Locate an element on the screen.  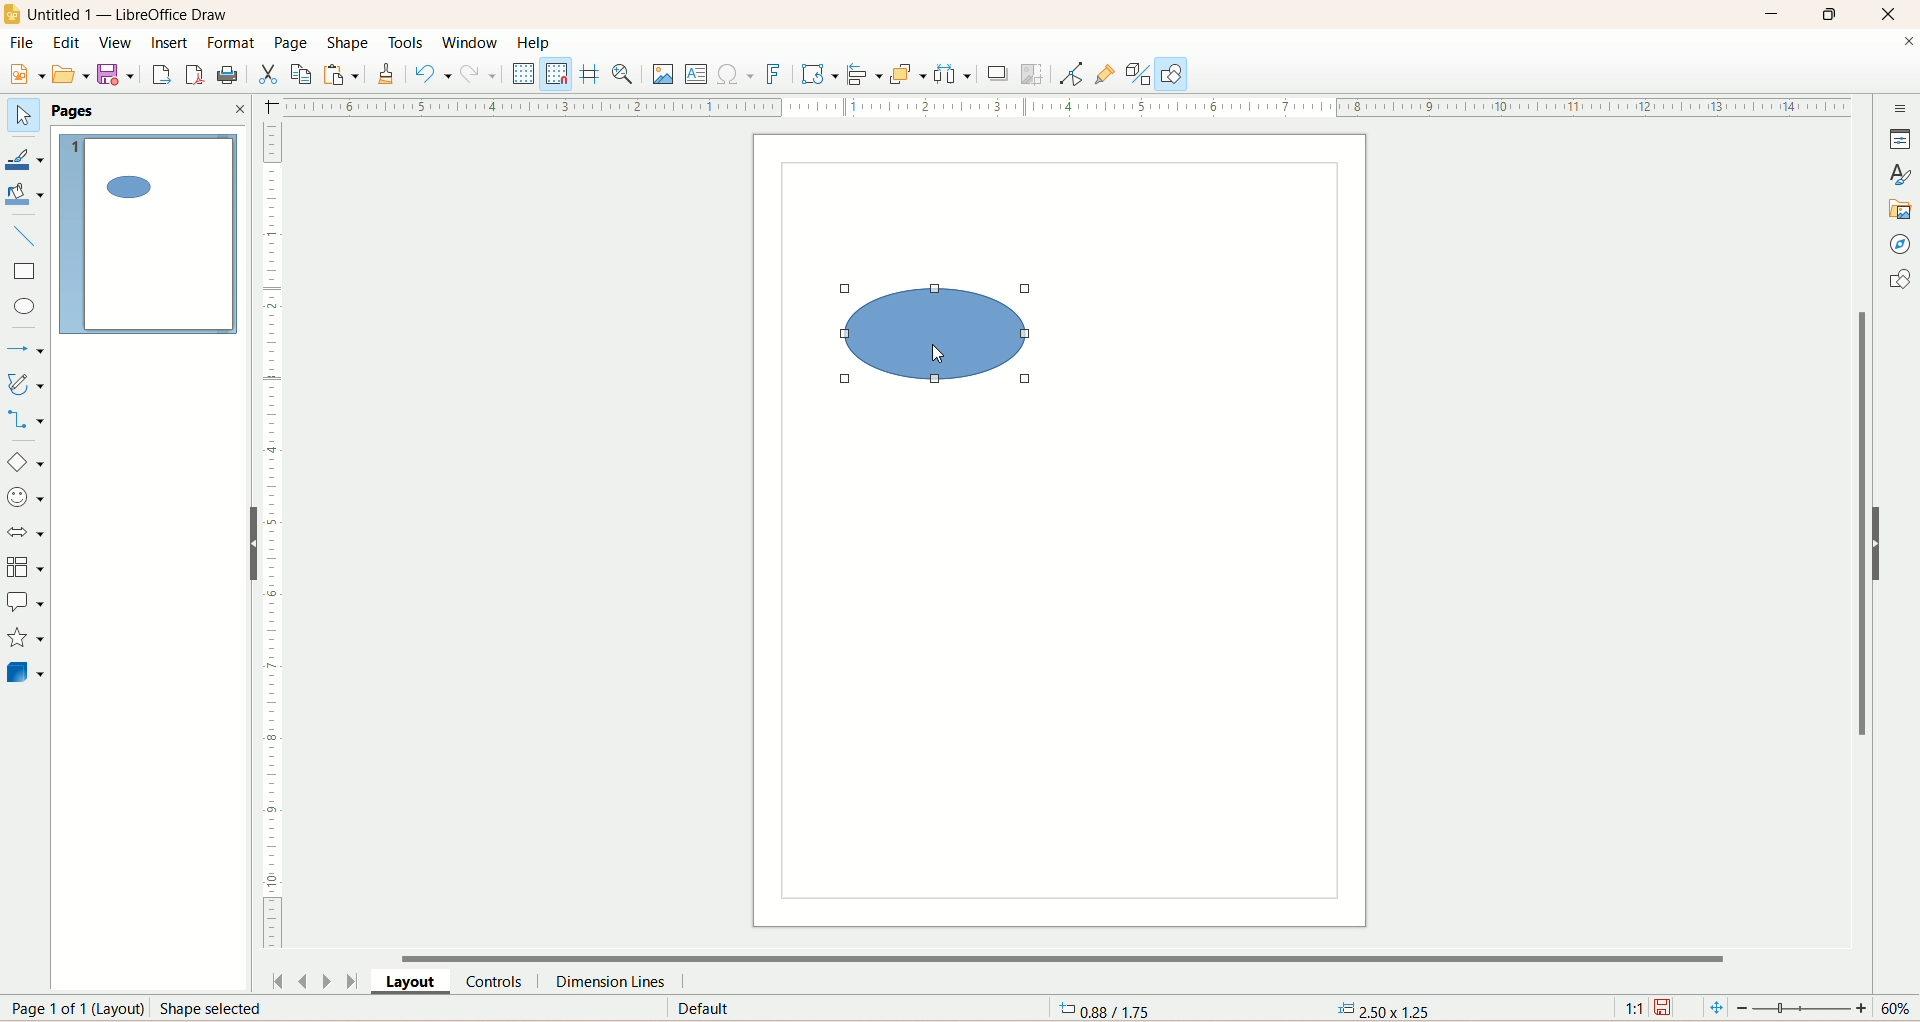
arrange is located at coordinates (908, 76).